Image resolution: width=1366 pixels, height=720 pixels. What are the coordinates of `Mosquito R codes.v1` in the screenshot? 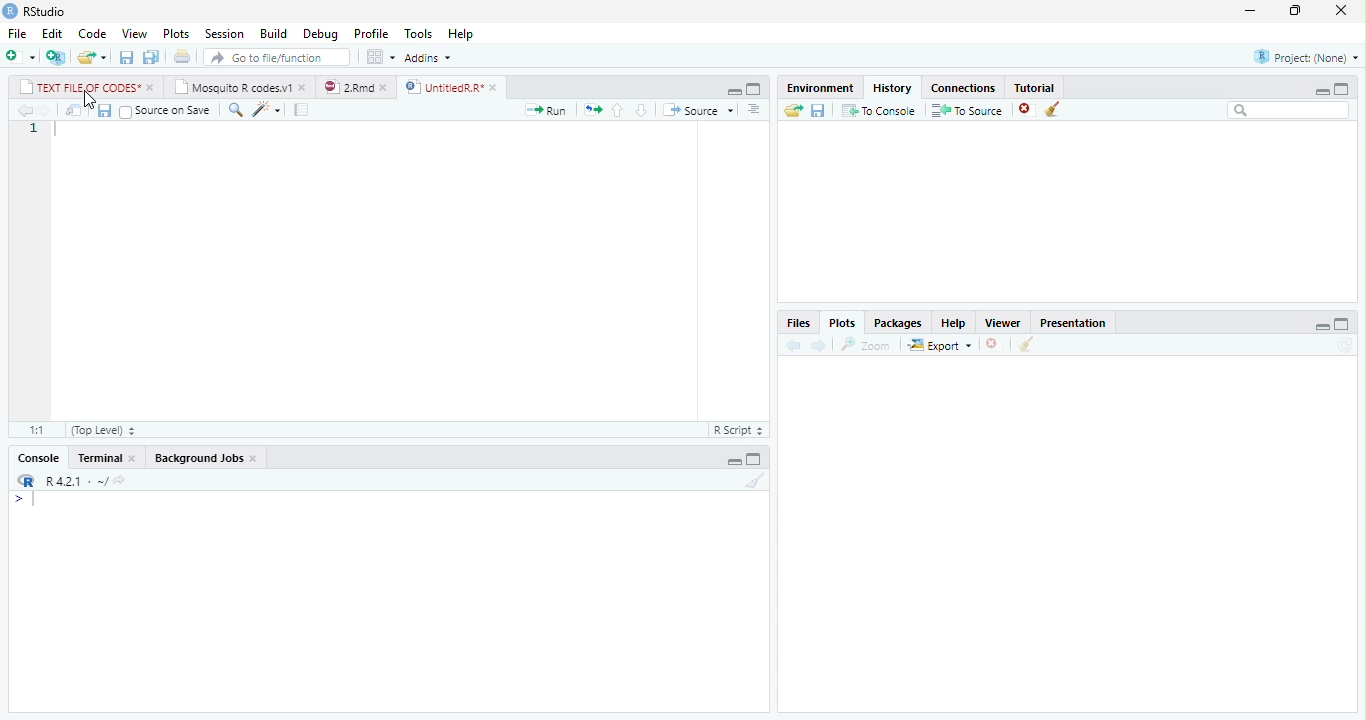 It's located at (232, 87).